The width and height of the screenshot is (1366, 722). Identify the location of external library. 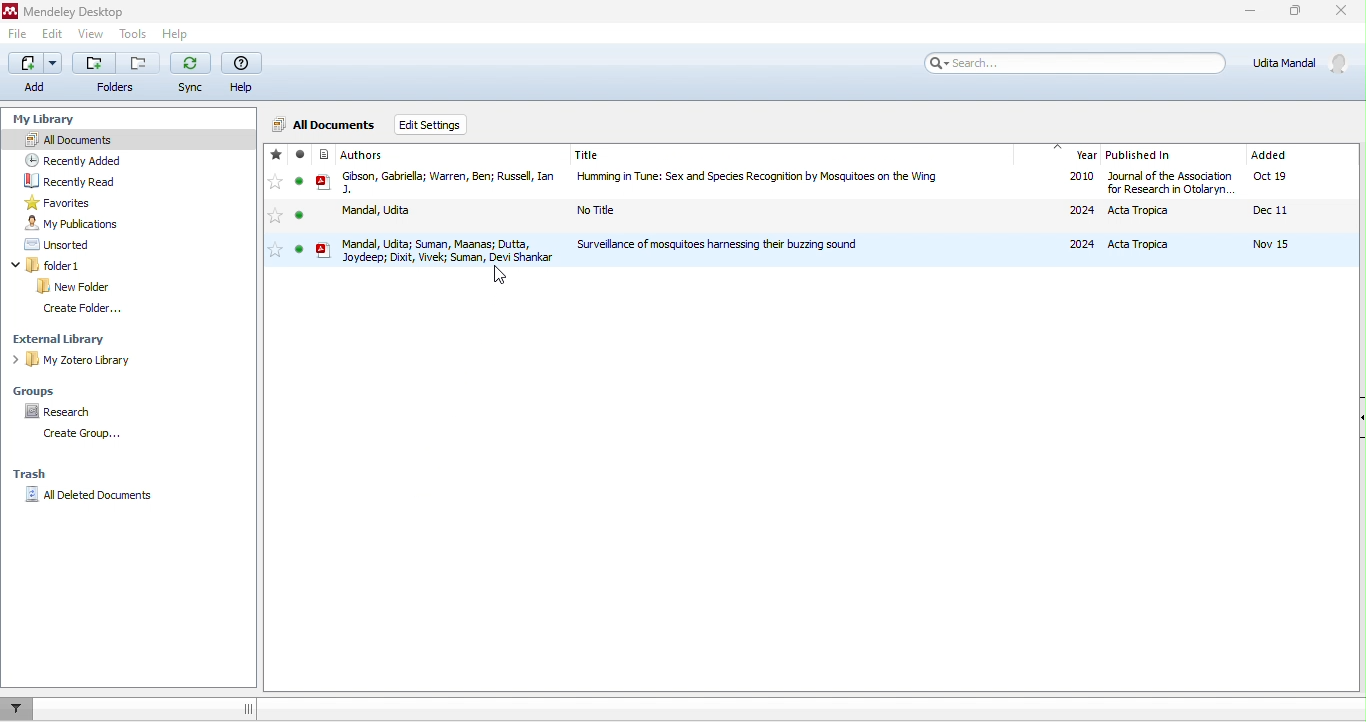
(67, 341).